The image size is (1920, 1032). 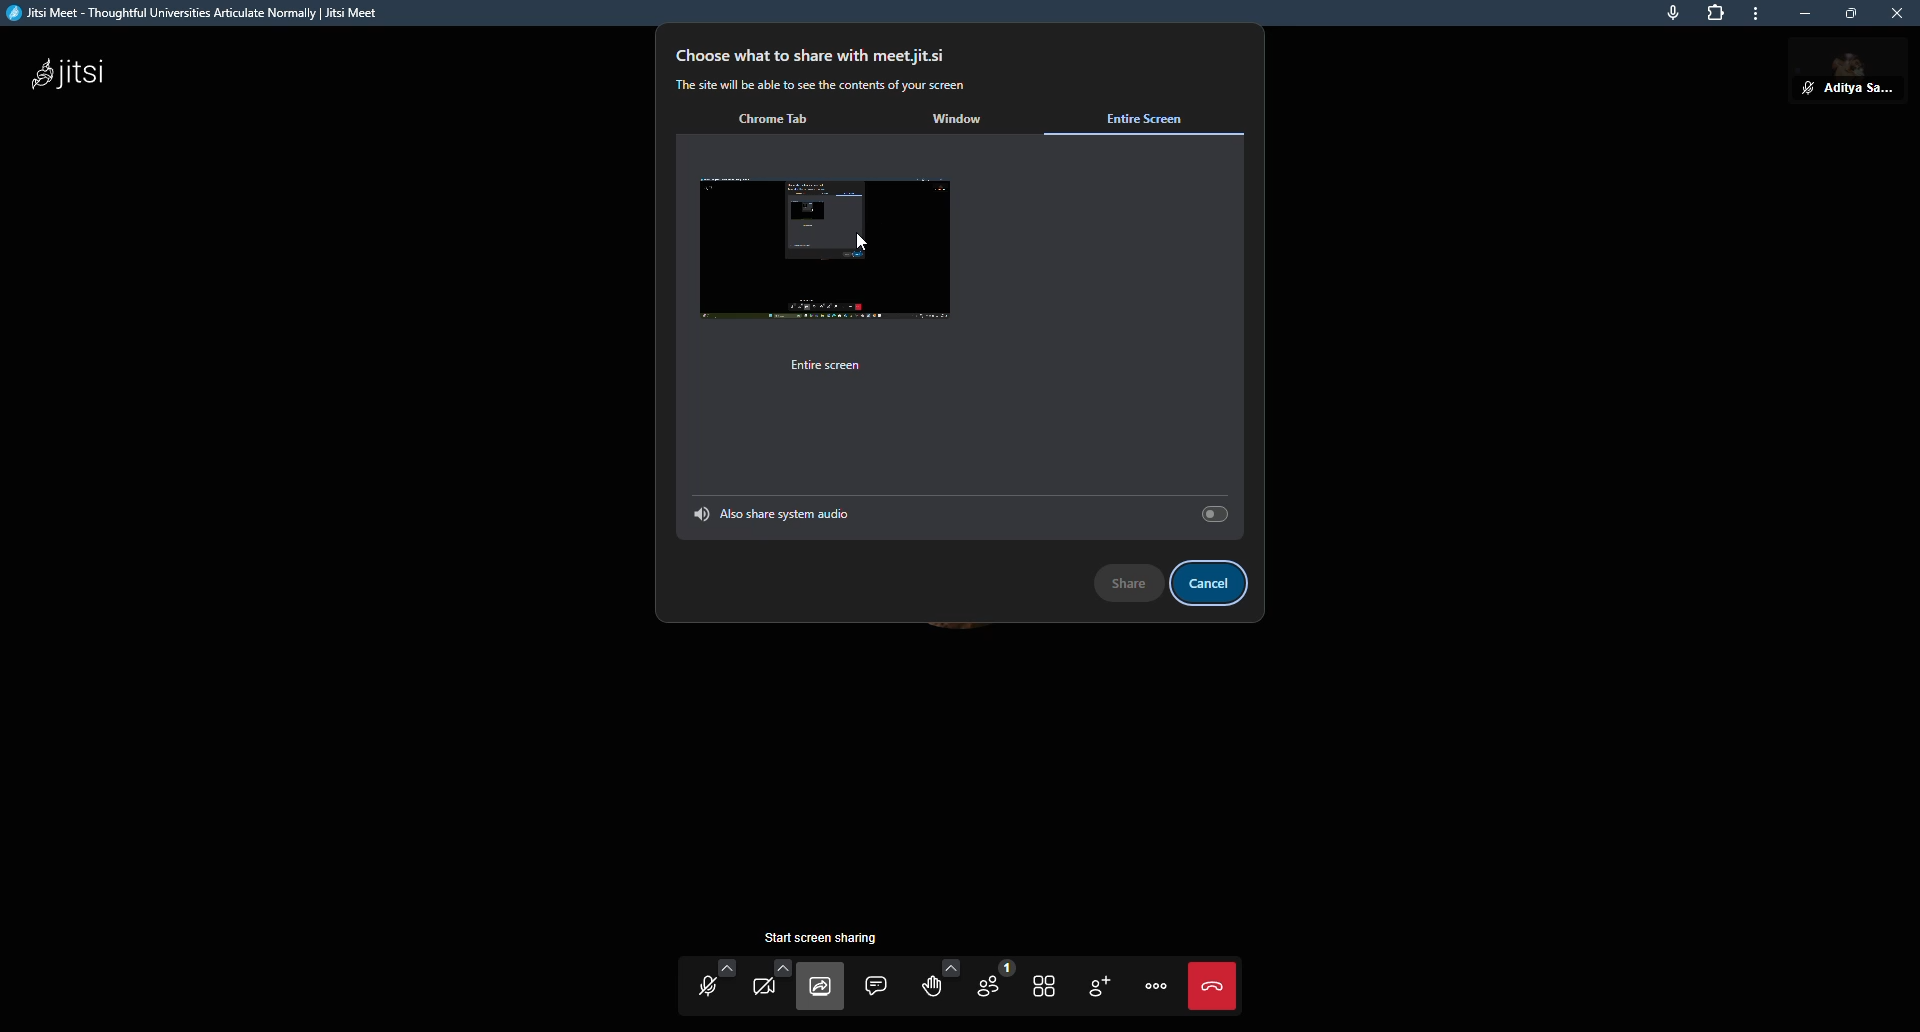 What do you see at coordinates (960, 120) in the screenshot?
I see `window` at bounding box center [960, 120].